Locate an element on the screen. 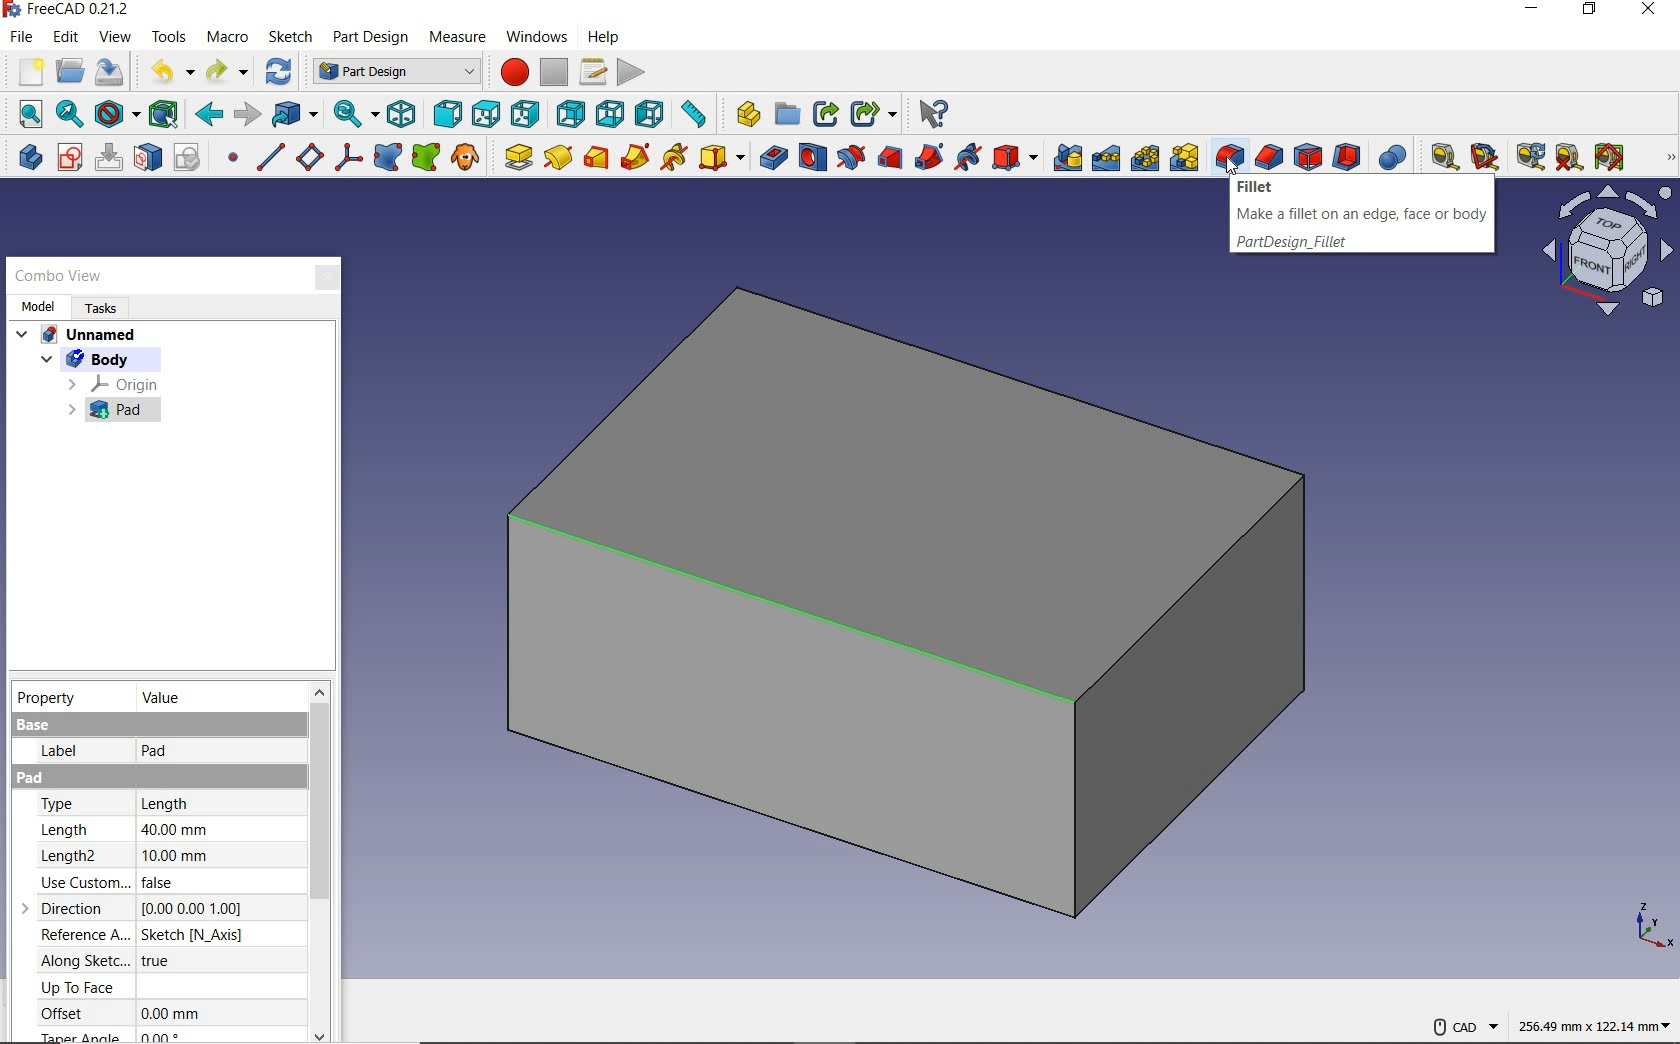 The image size is (1680, 1044). model is located at coordinates (37, 309).